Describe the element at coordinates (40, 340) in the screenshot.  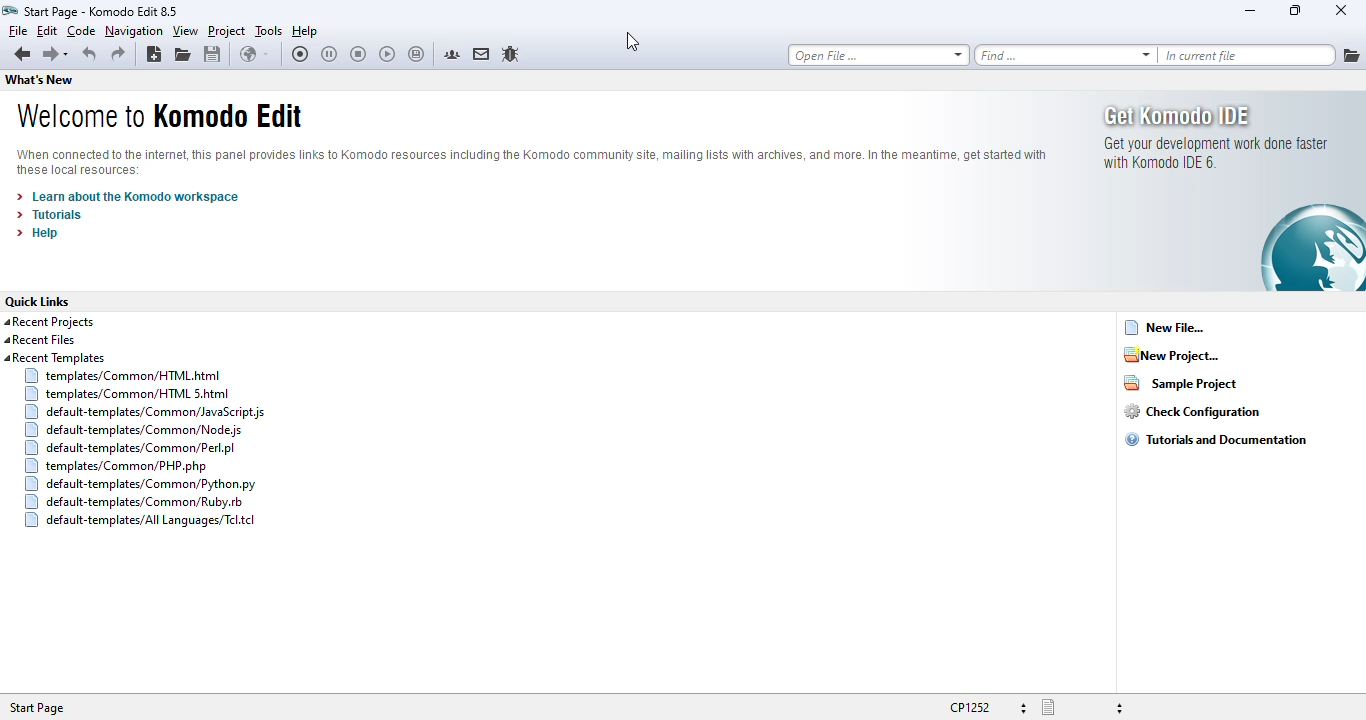
I see `recent files` at that location.